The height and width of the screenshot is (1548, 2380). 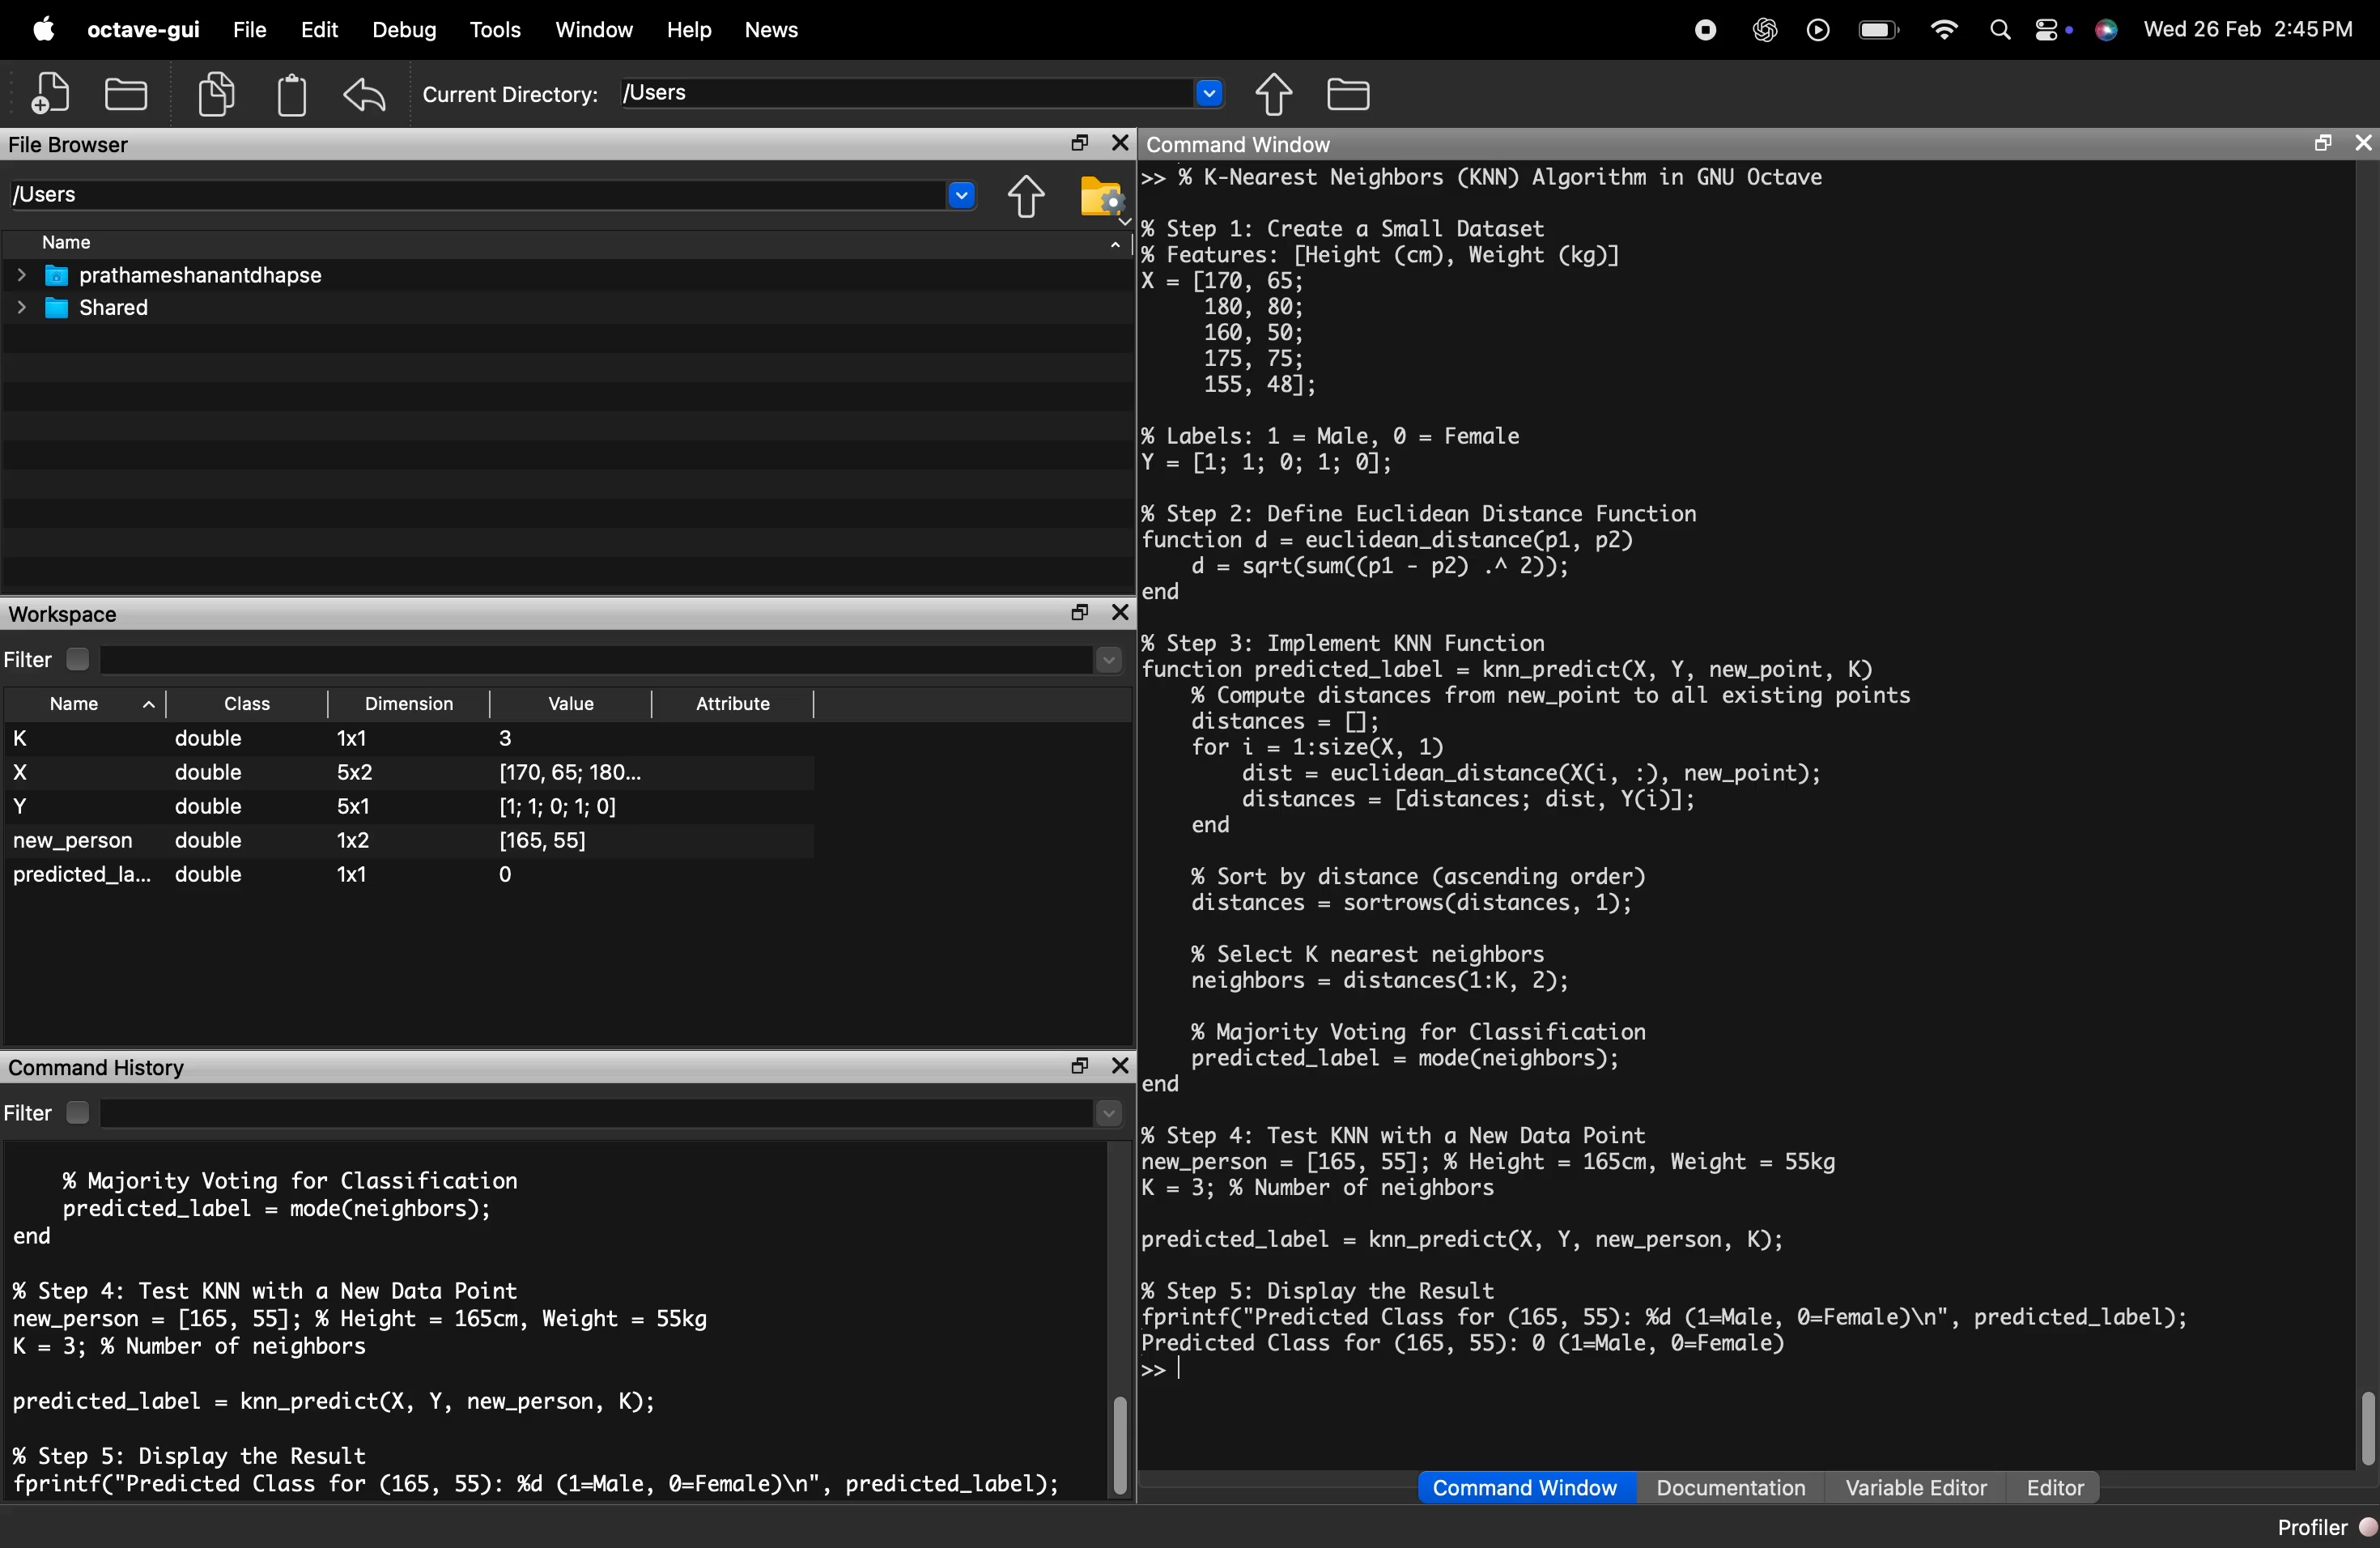 I want to click on Workspace, so click(x=63, y=613).